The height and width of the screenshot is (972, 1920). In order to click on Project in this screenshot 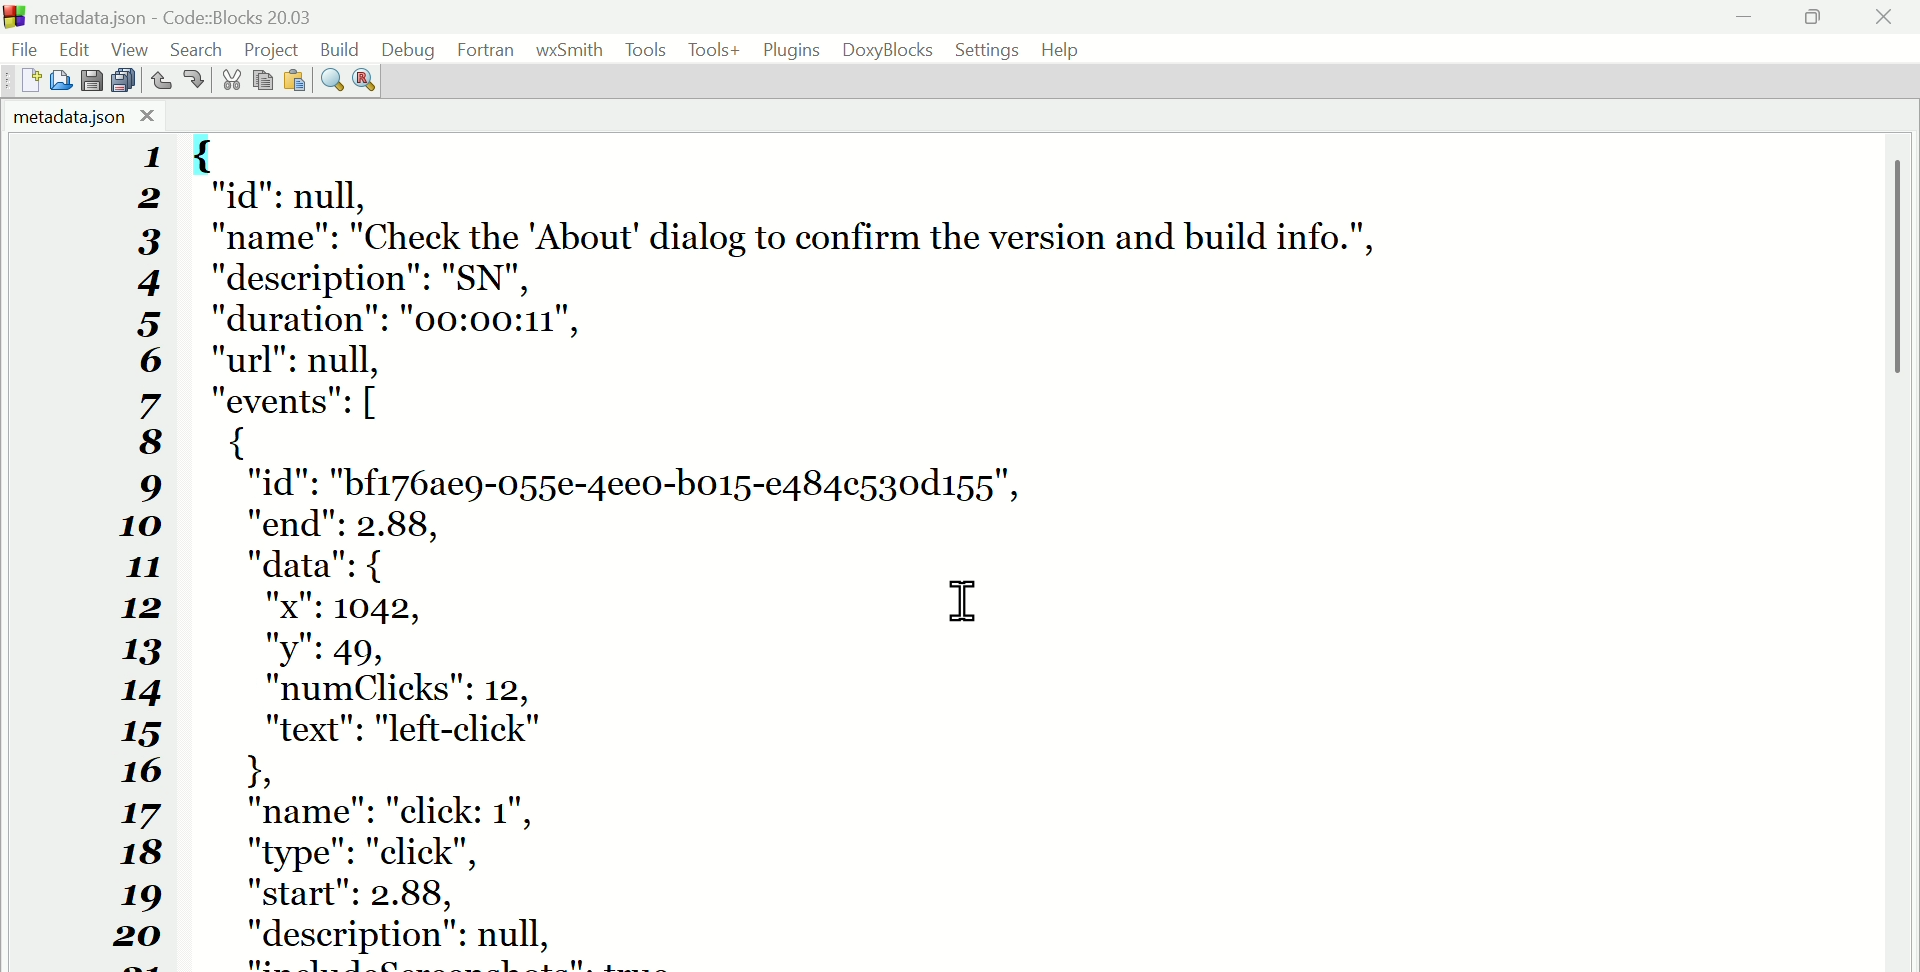, I will do `click(274, 47)`.